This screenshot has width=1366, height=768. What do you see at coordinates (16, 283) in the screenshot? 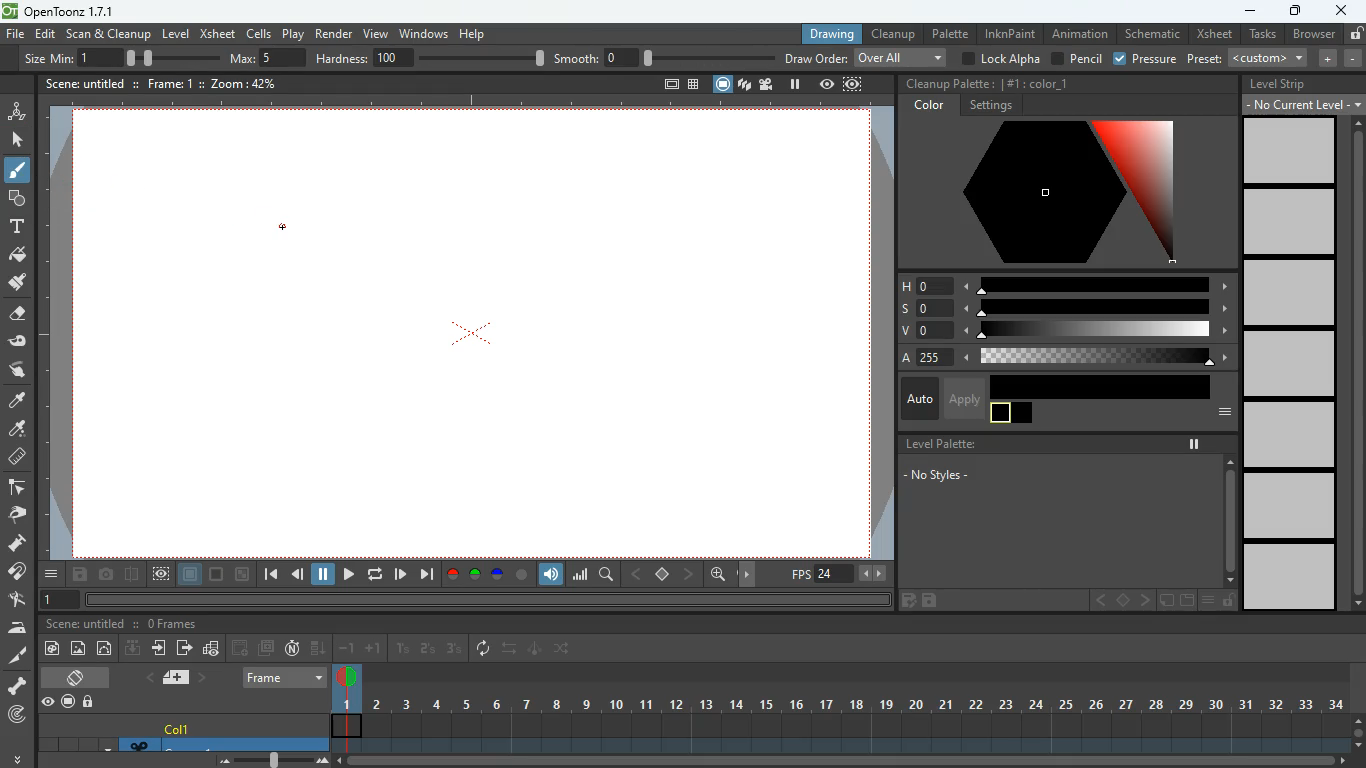
I see `paint` at bounding box center [16, 283].